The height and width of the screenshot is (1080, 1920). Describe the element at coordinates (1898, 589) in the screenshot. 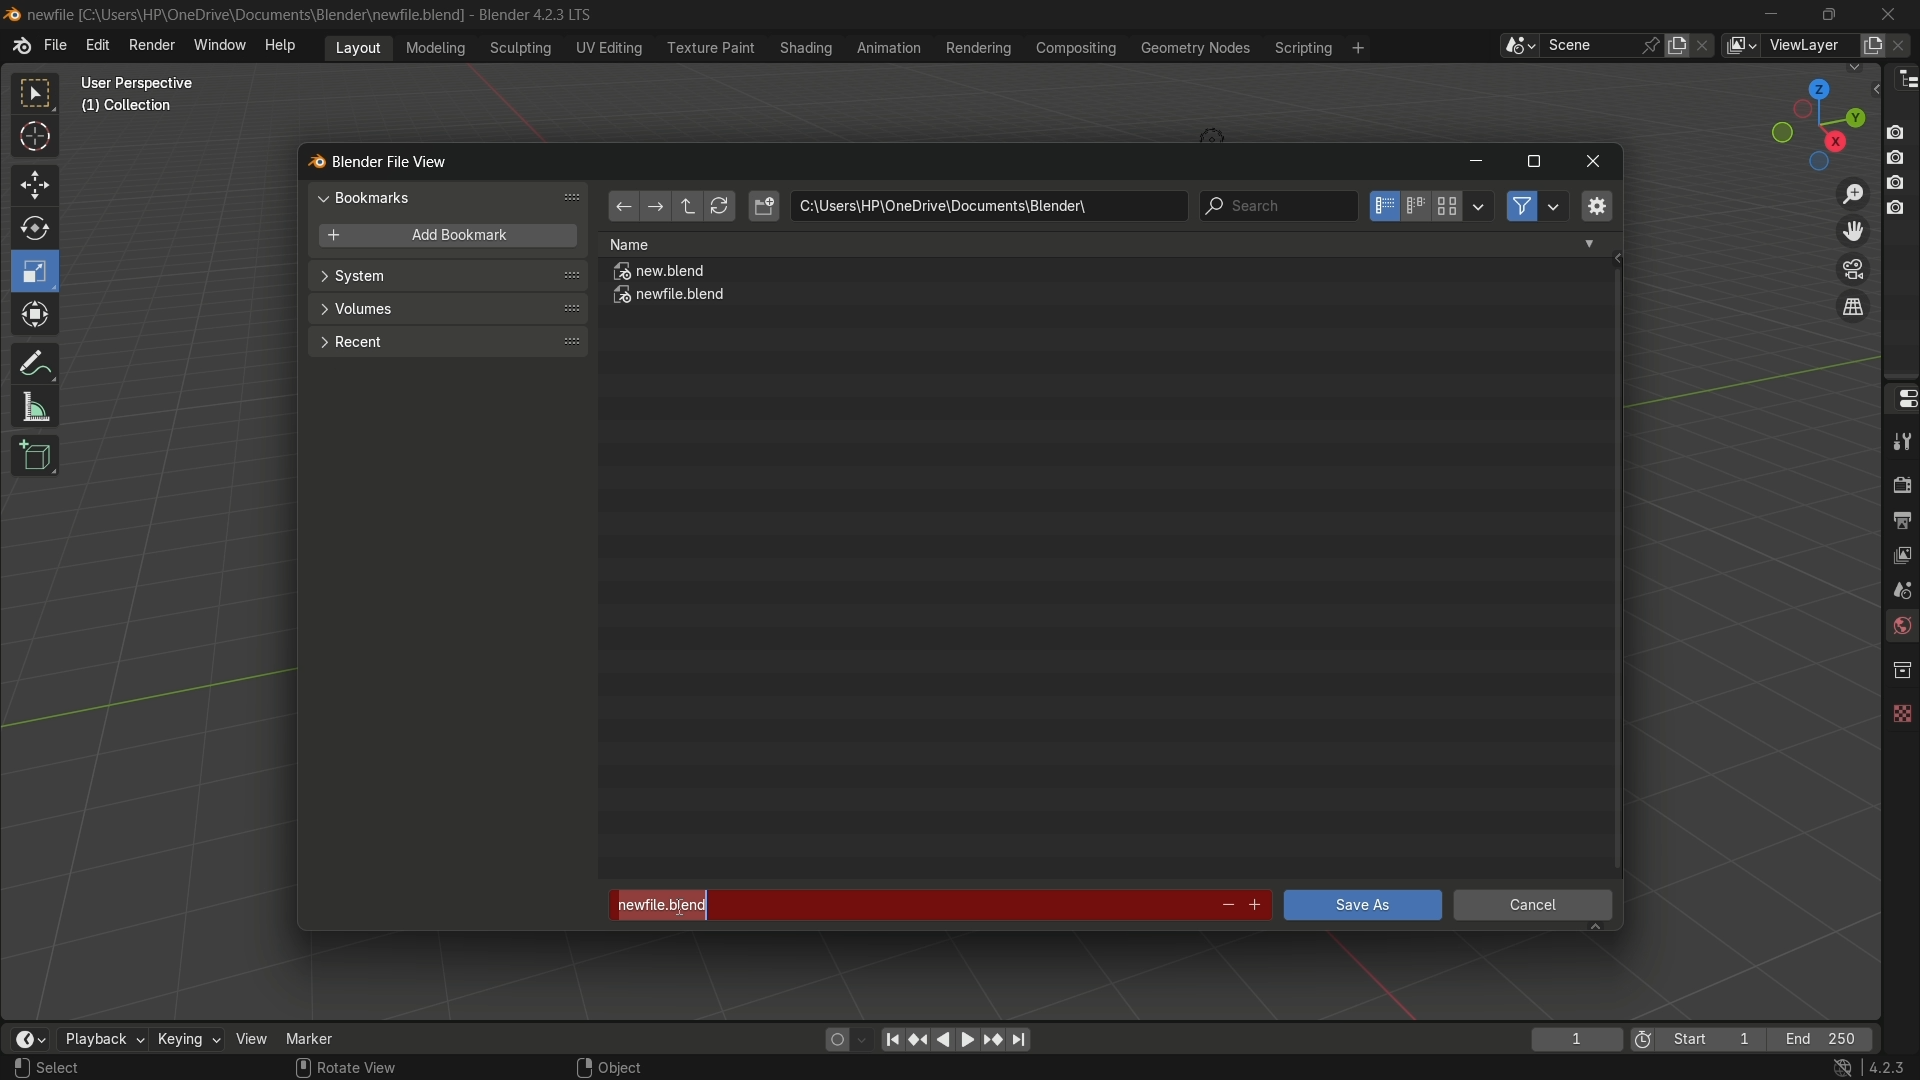

I see `scene` at that location.